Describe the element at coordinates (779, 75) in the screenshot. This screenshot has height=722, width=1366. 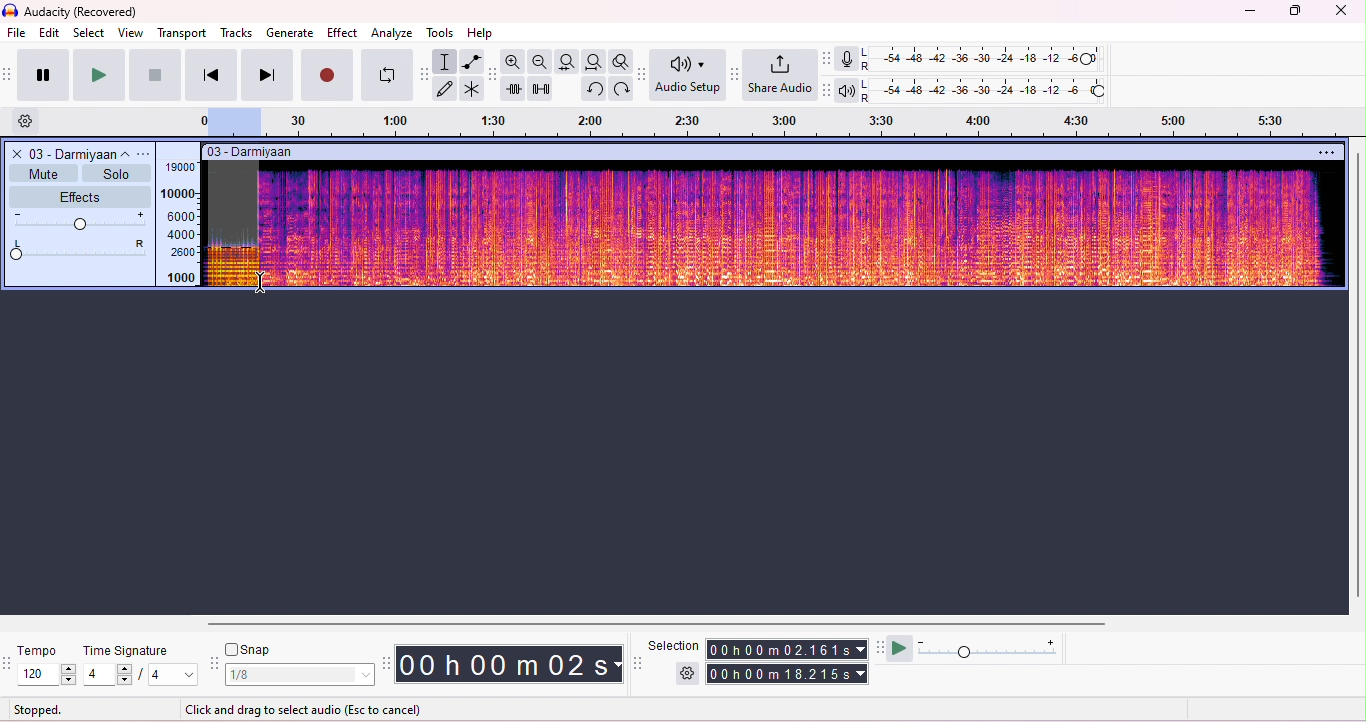
I see `share audio` at that location.